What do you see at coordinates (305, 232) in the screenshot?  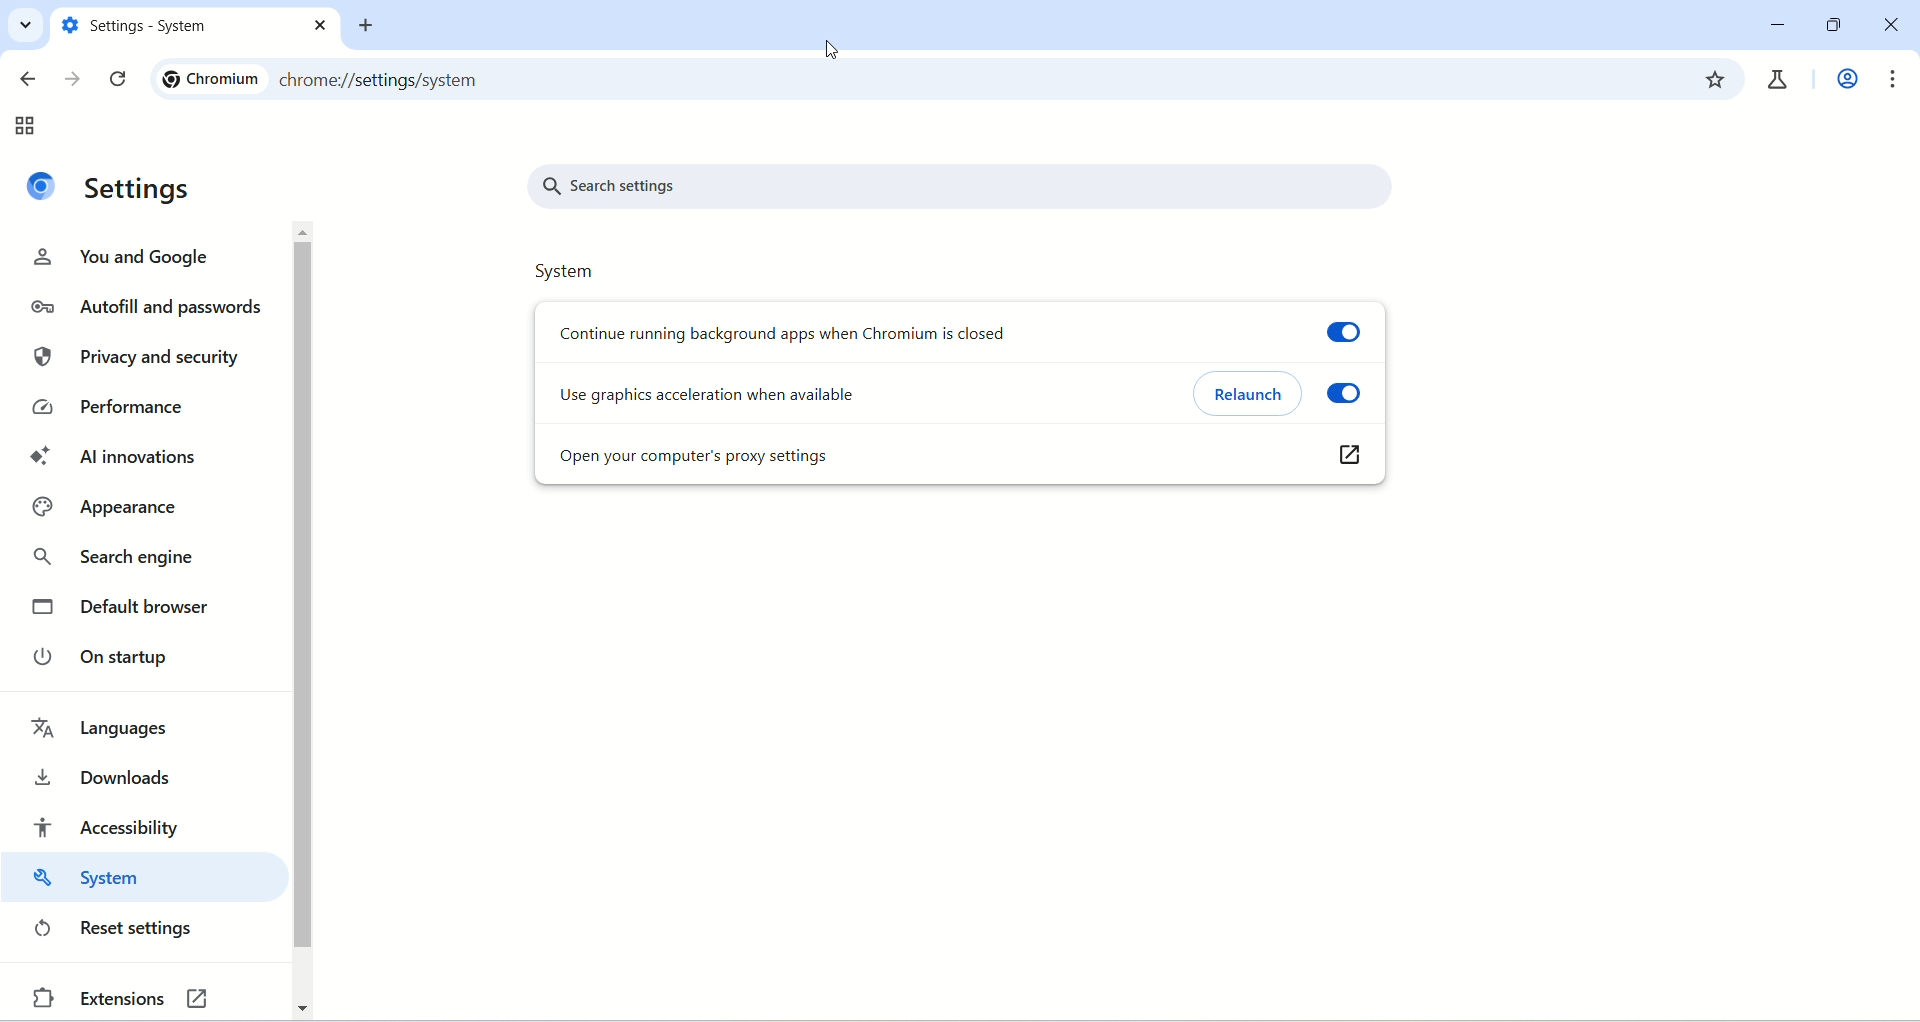 I see `move up` at bounding box center [305, 232].